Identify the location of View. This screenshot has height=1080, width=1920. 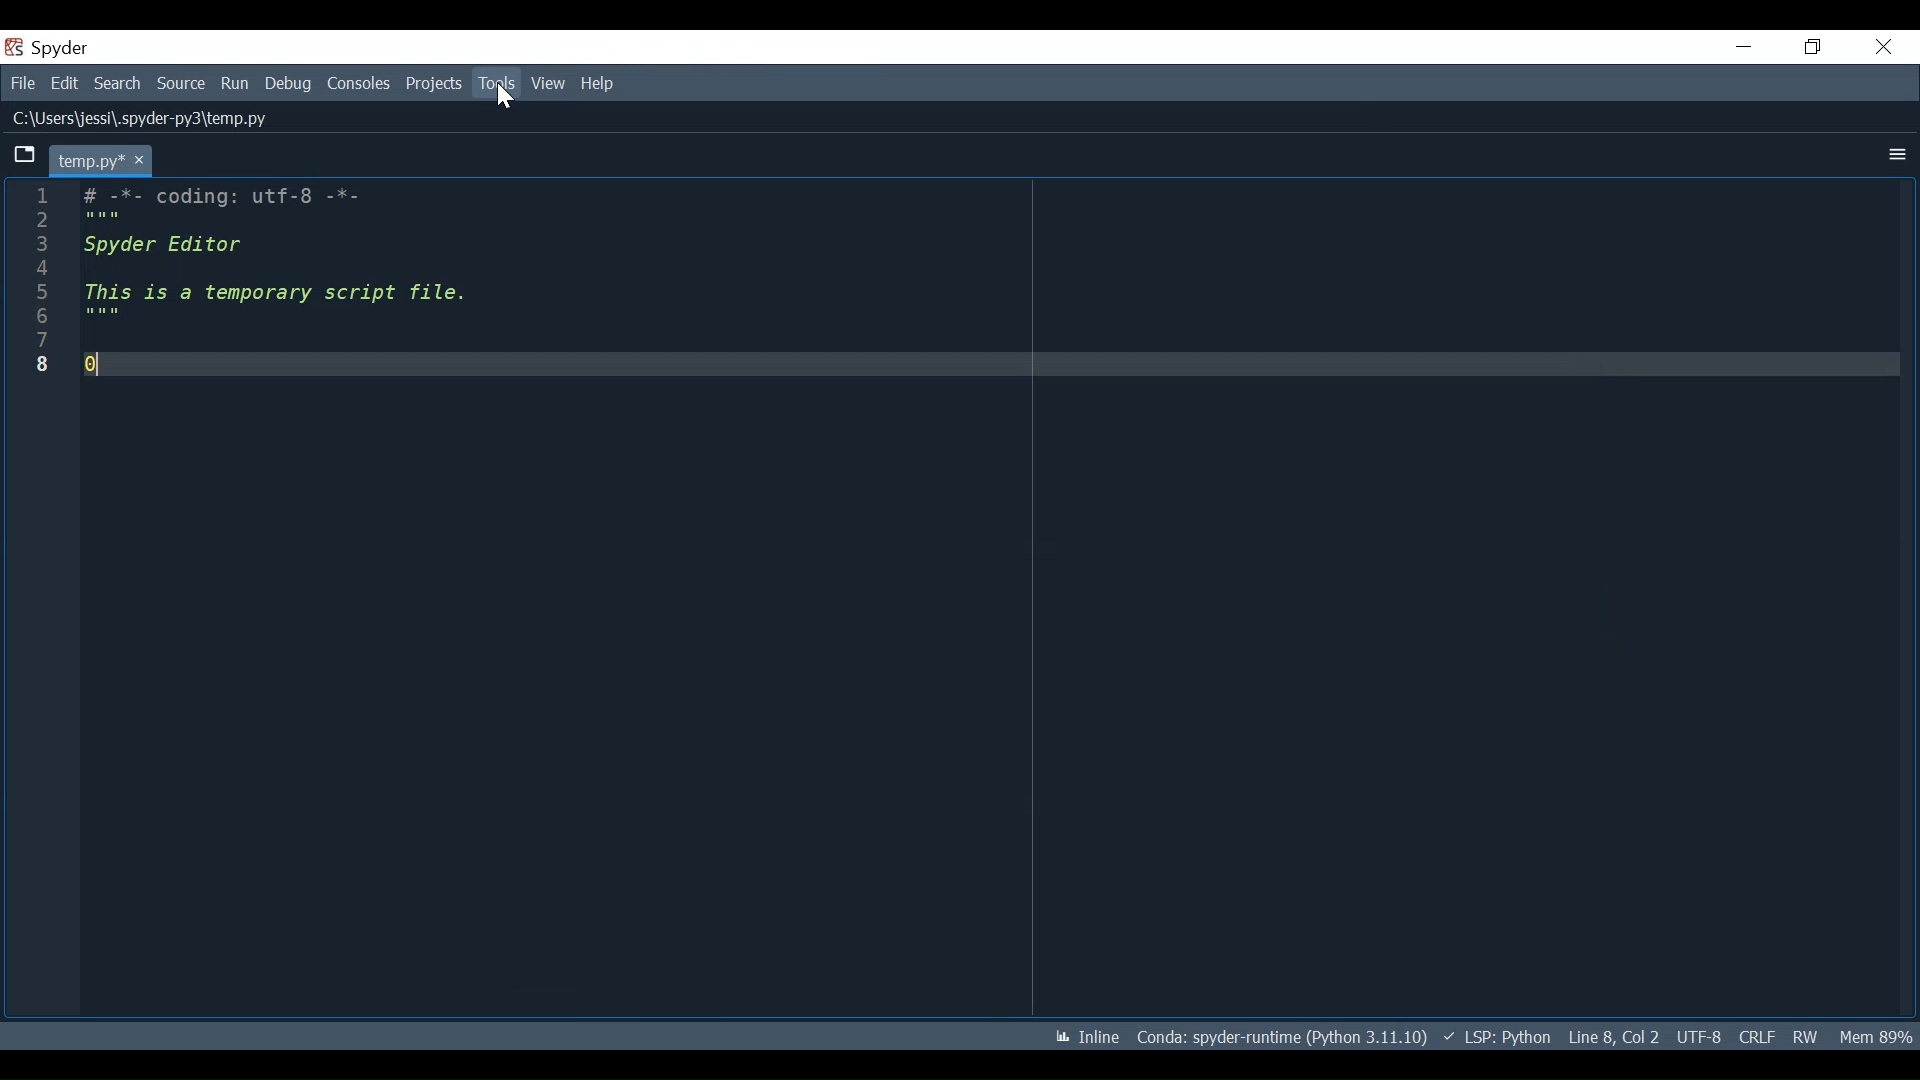
(550, 85).